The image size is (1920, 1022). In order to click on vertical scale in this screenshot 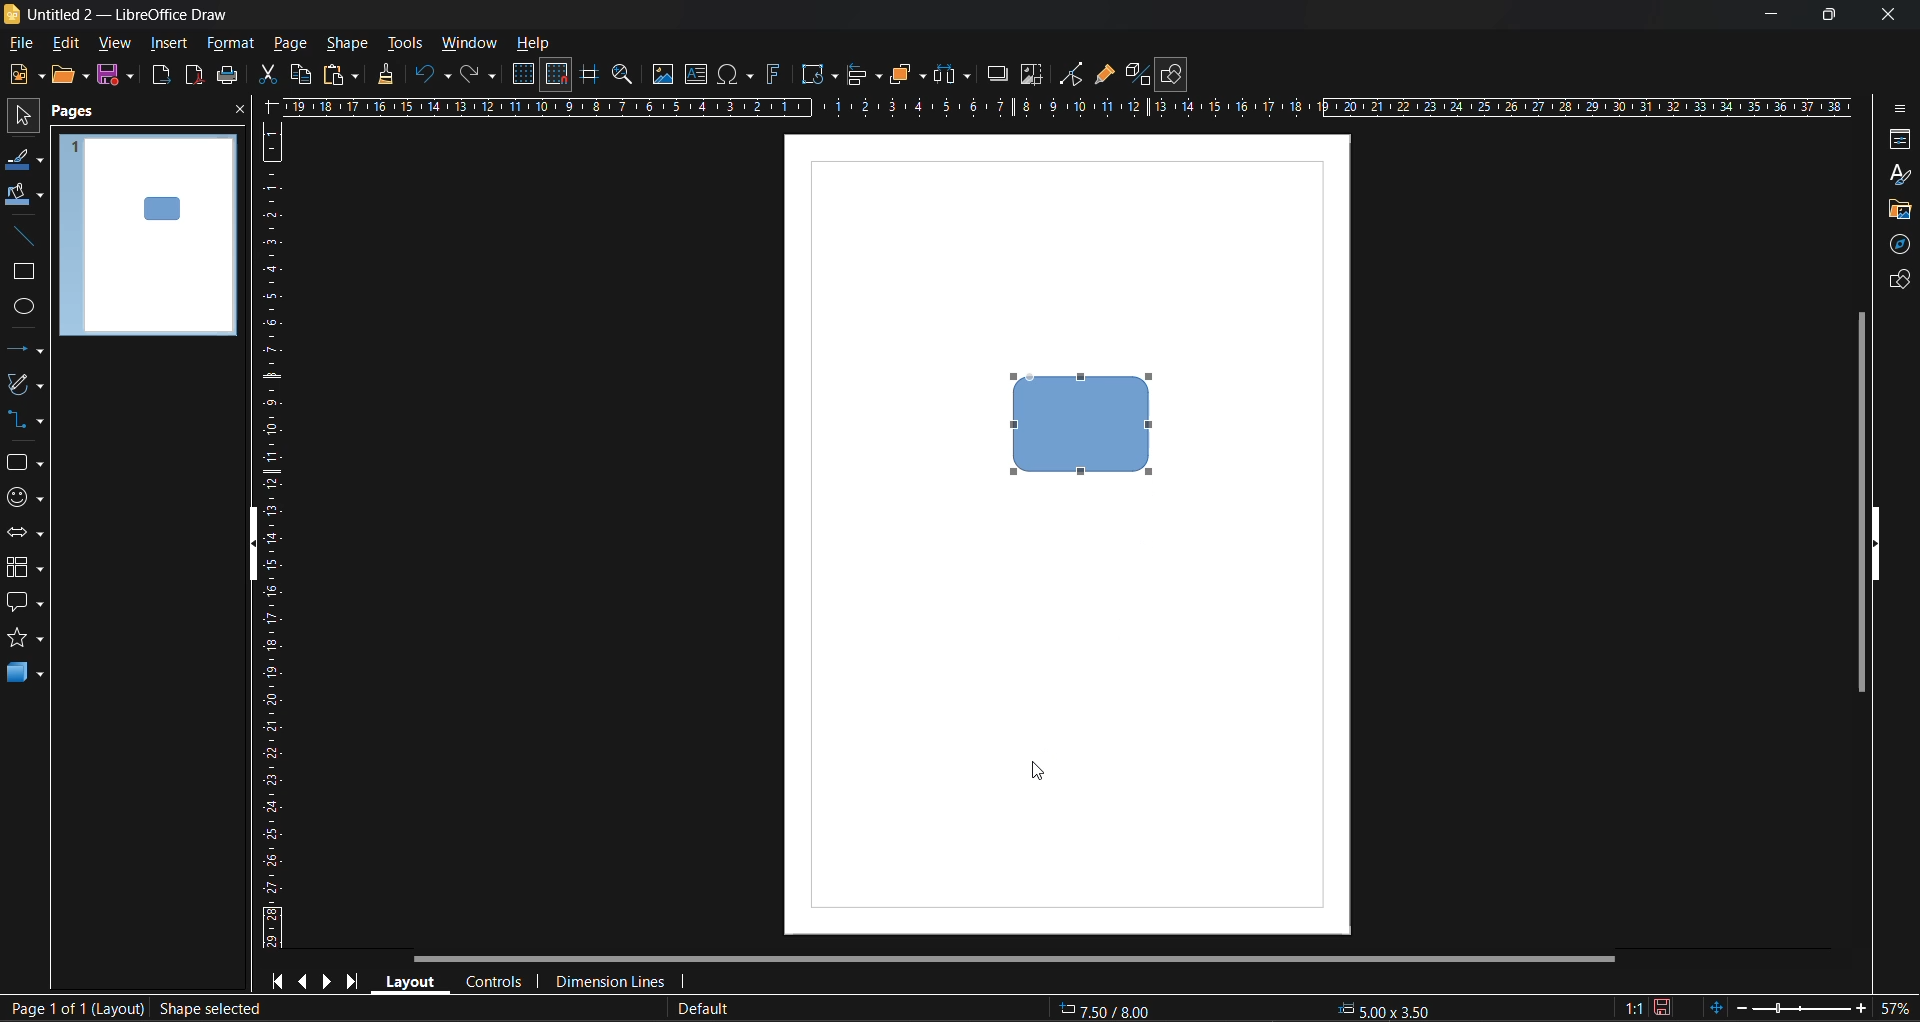, I will do `click(270, 534)`.